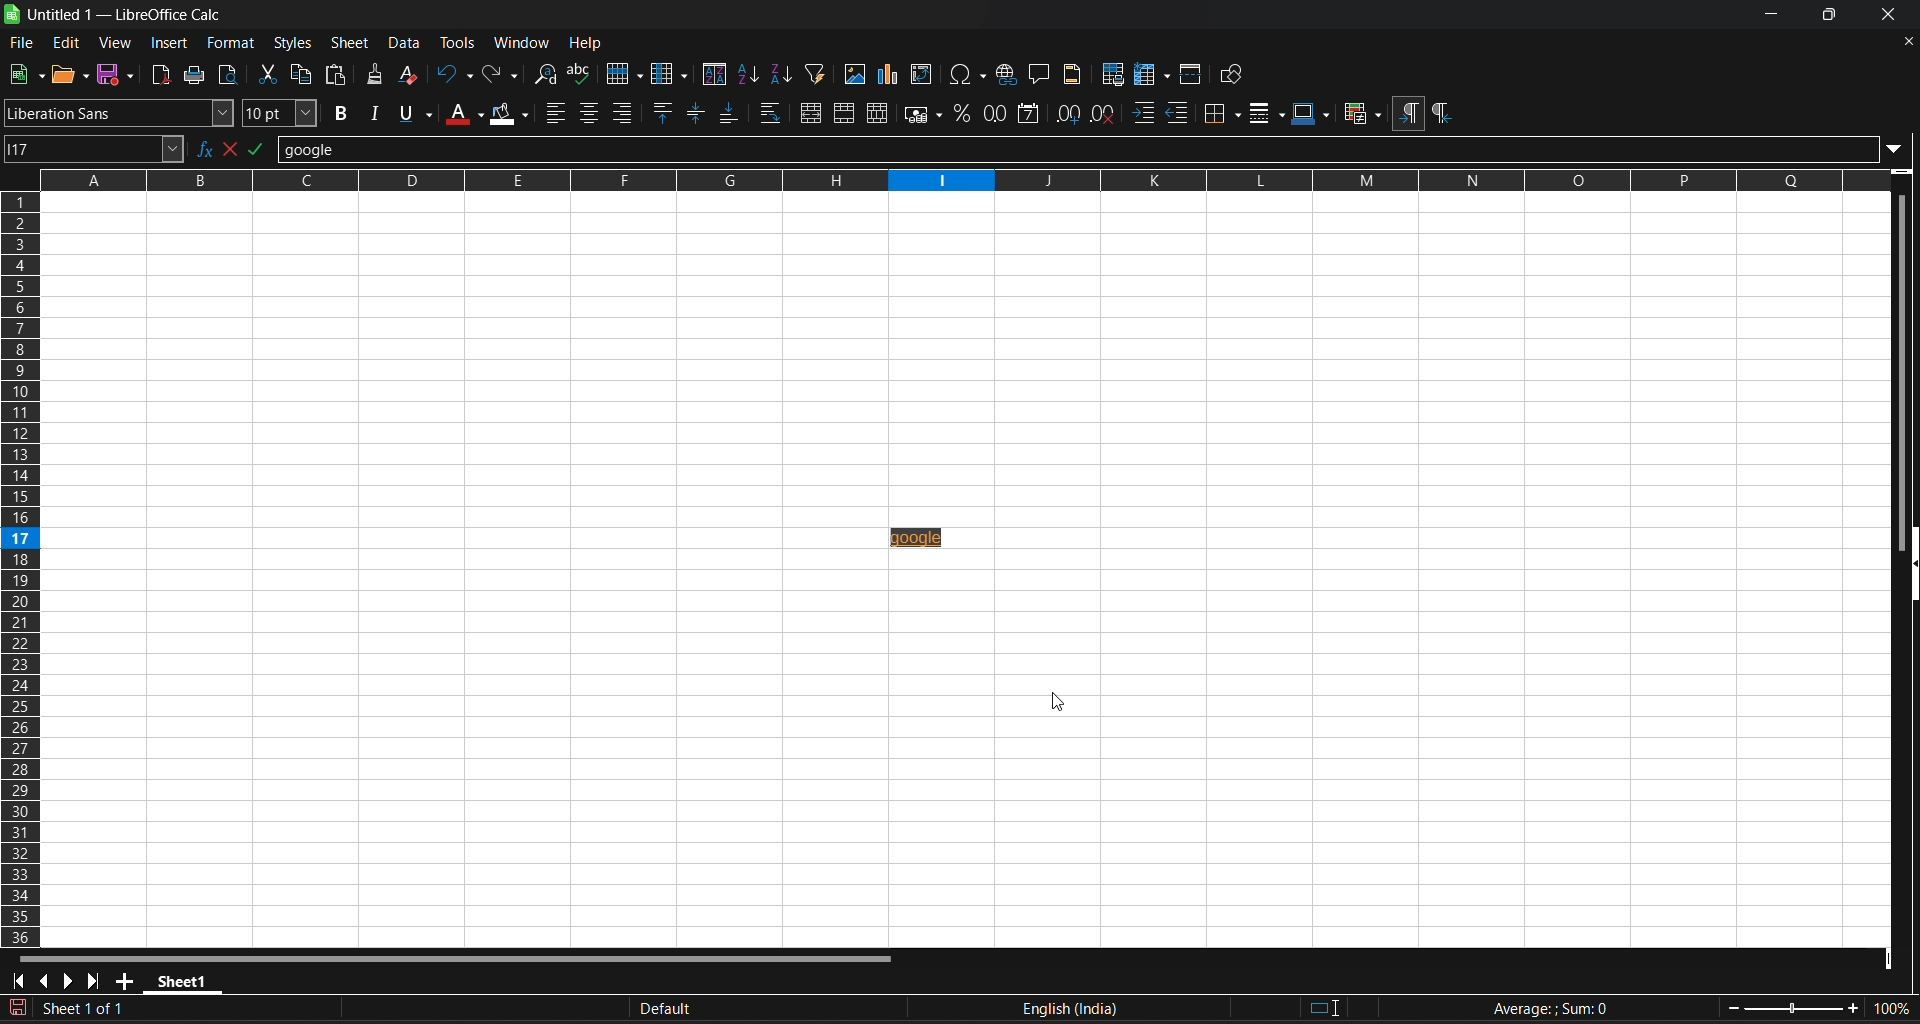 This screenshot has height=1024, width=1920. I want to click on format as percent, so click(961, 114).